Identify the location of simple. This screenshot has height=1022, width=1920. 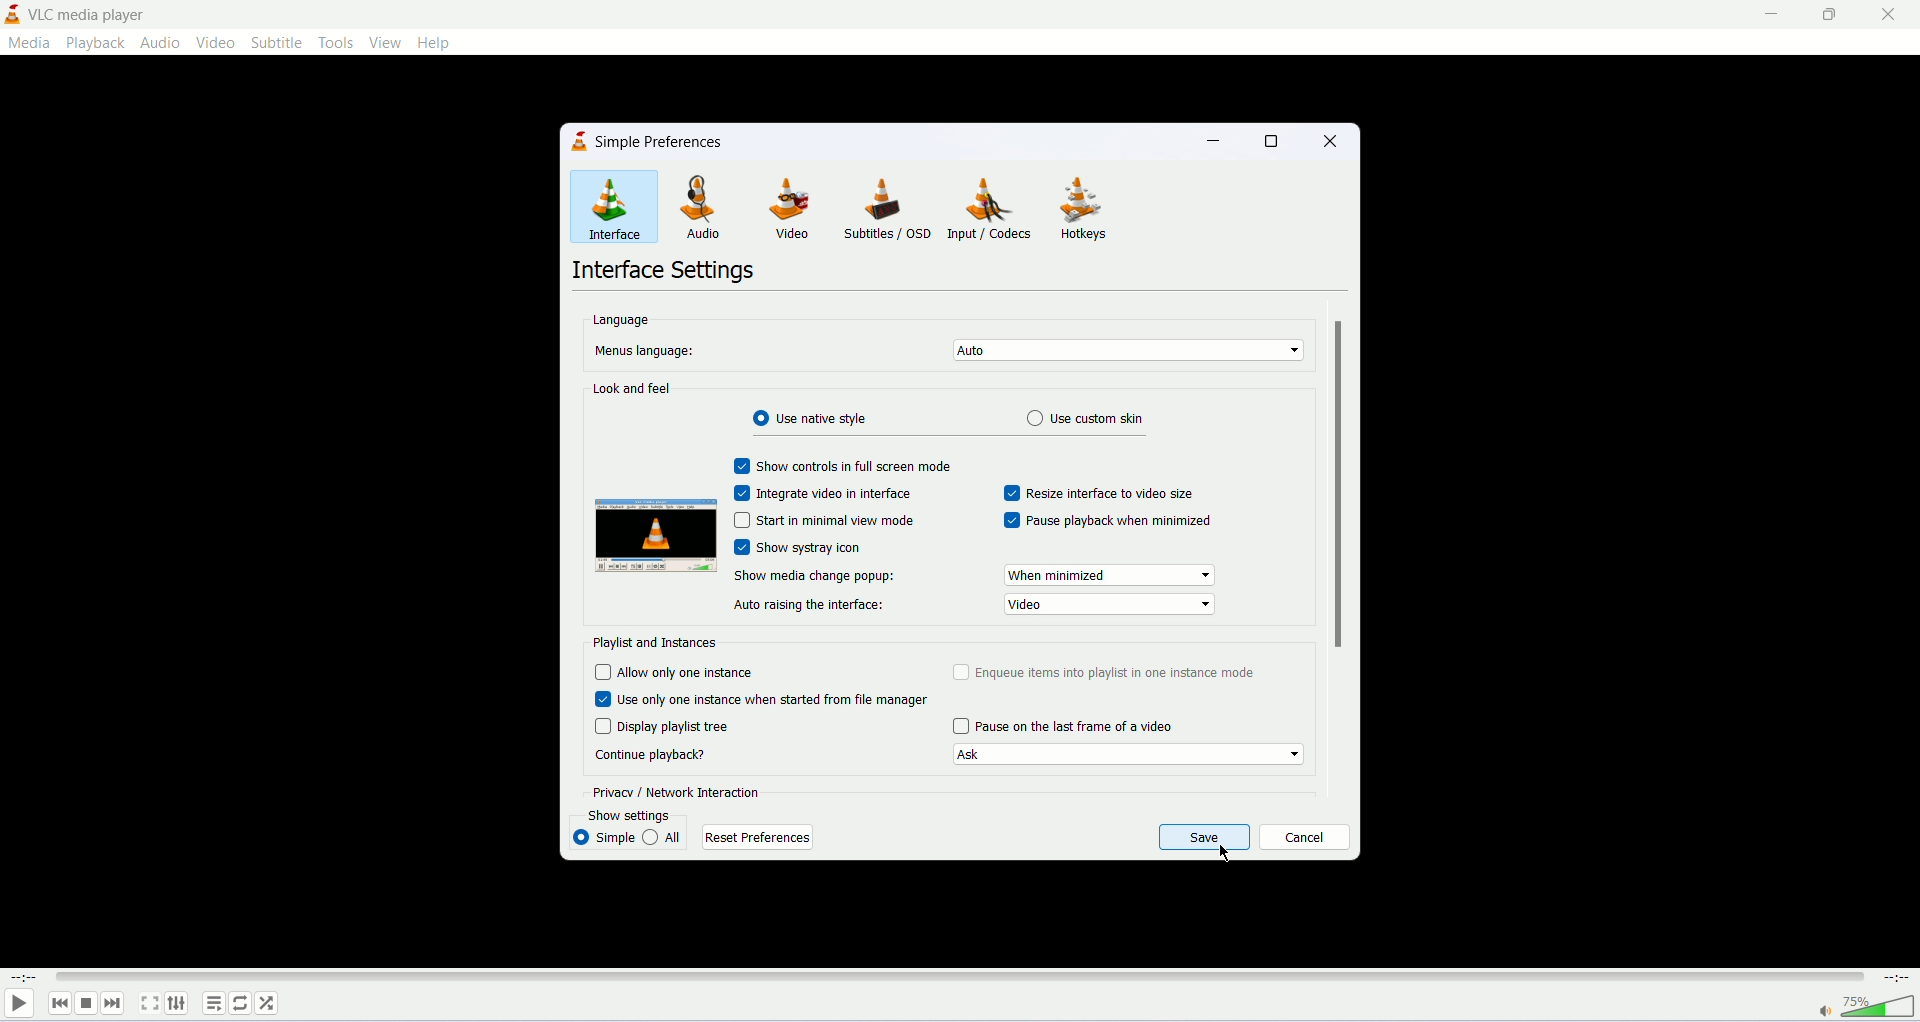
(604, 839).